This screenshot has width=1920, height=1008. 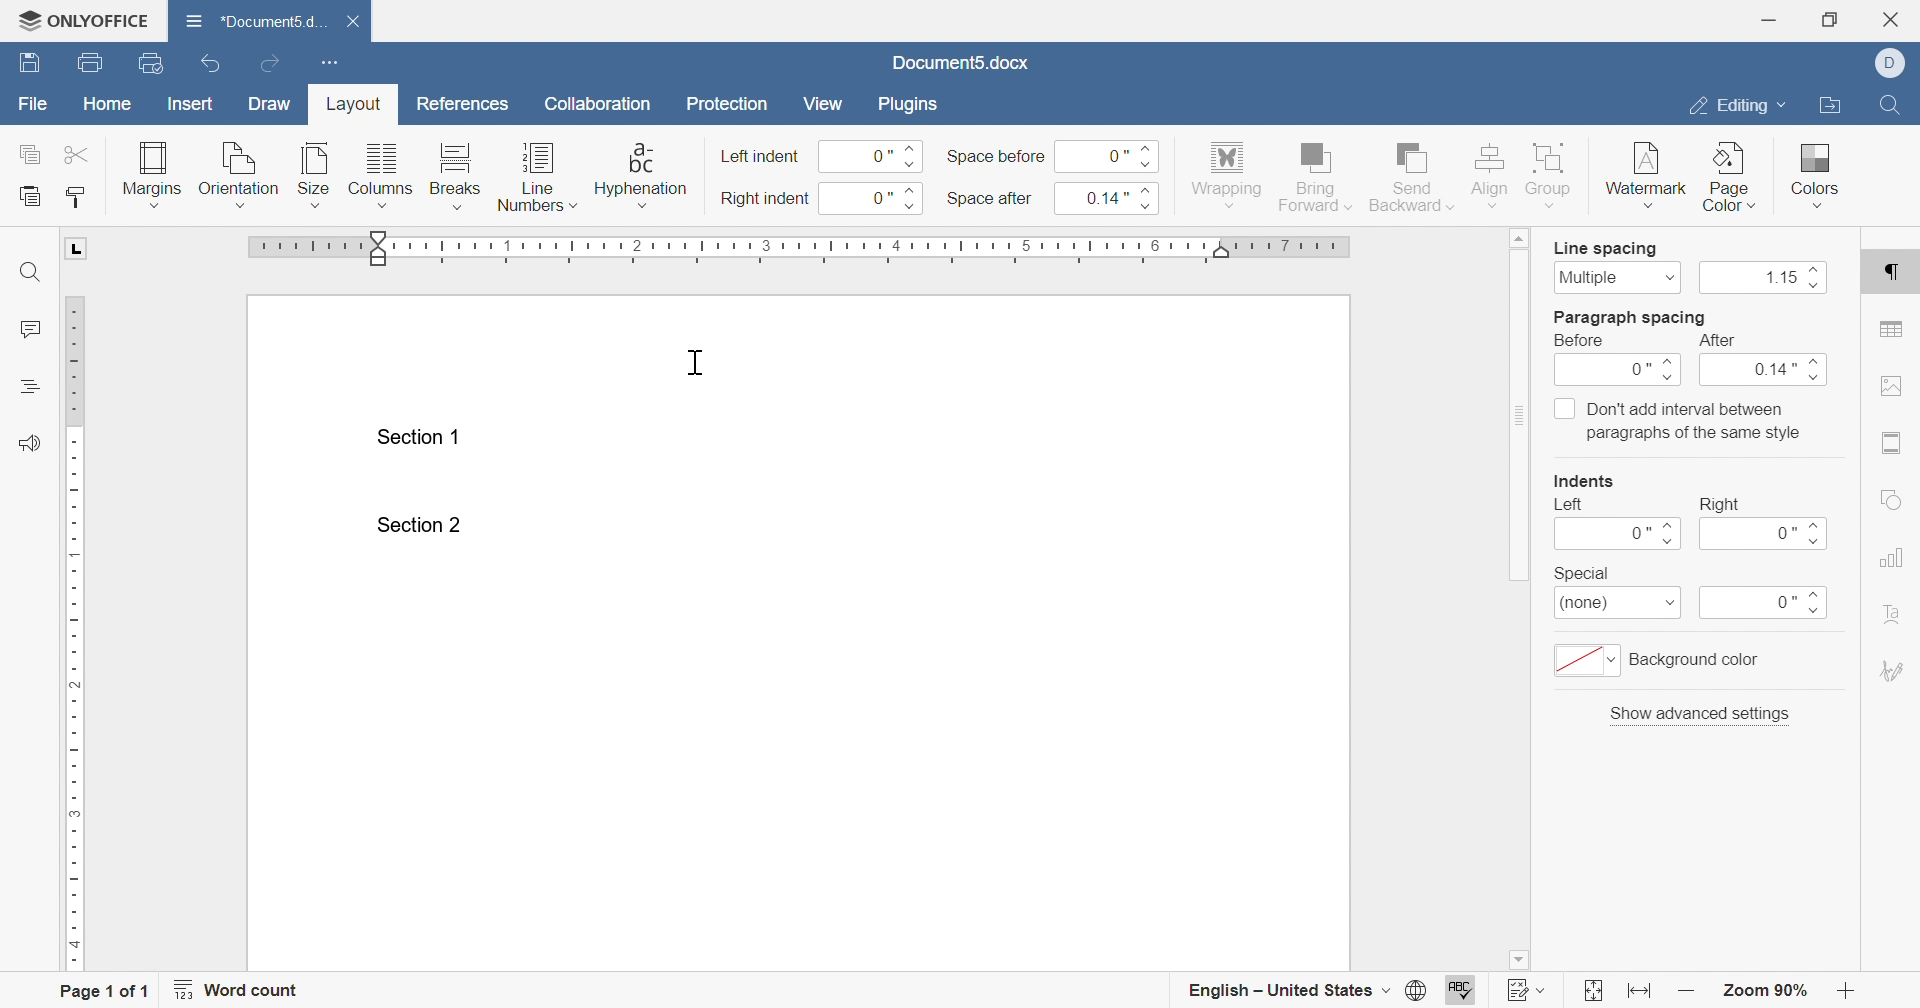 What do you see at coordinates (1606, 249) in the screenshot?
I see `line spacing` at bounding box center [1606, 249].